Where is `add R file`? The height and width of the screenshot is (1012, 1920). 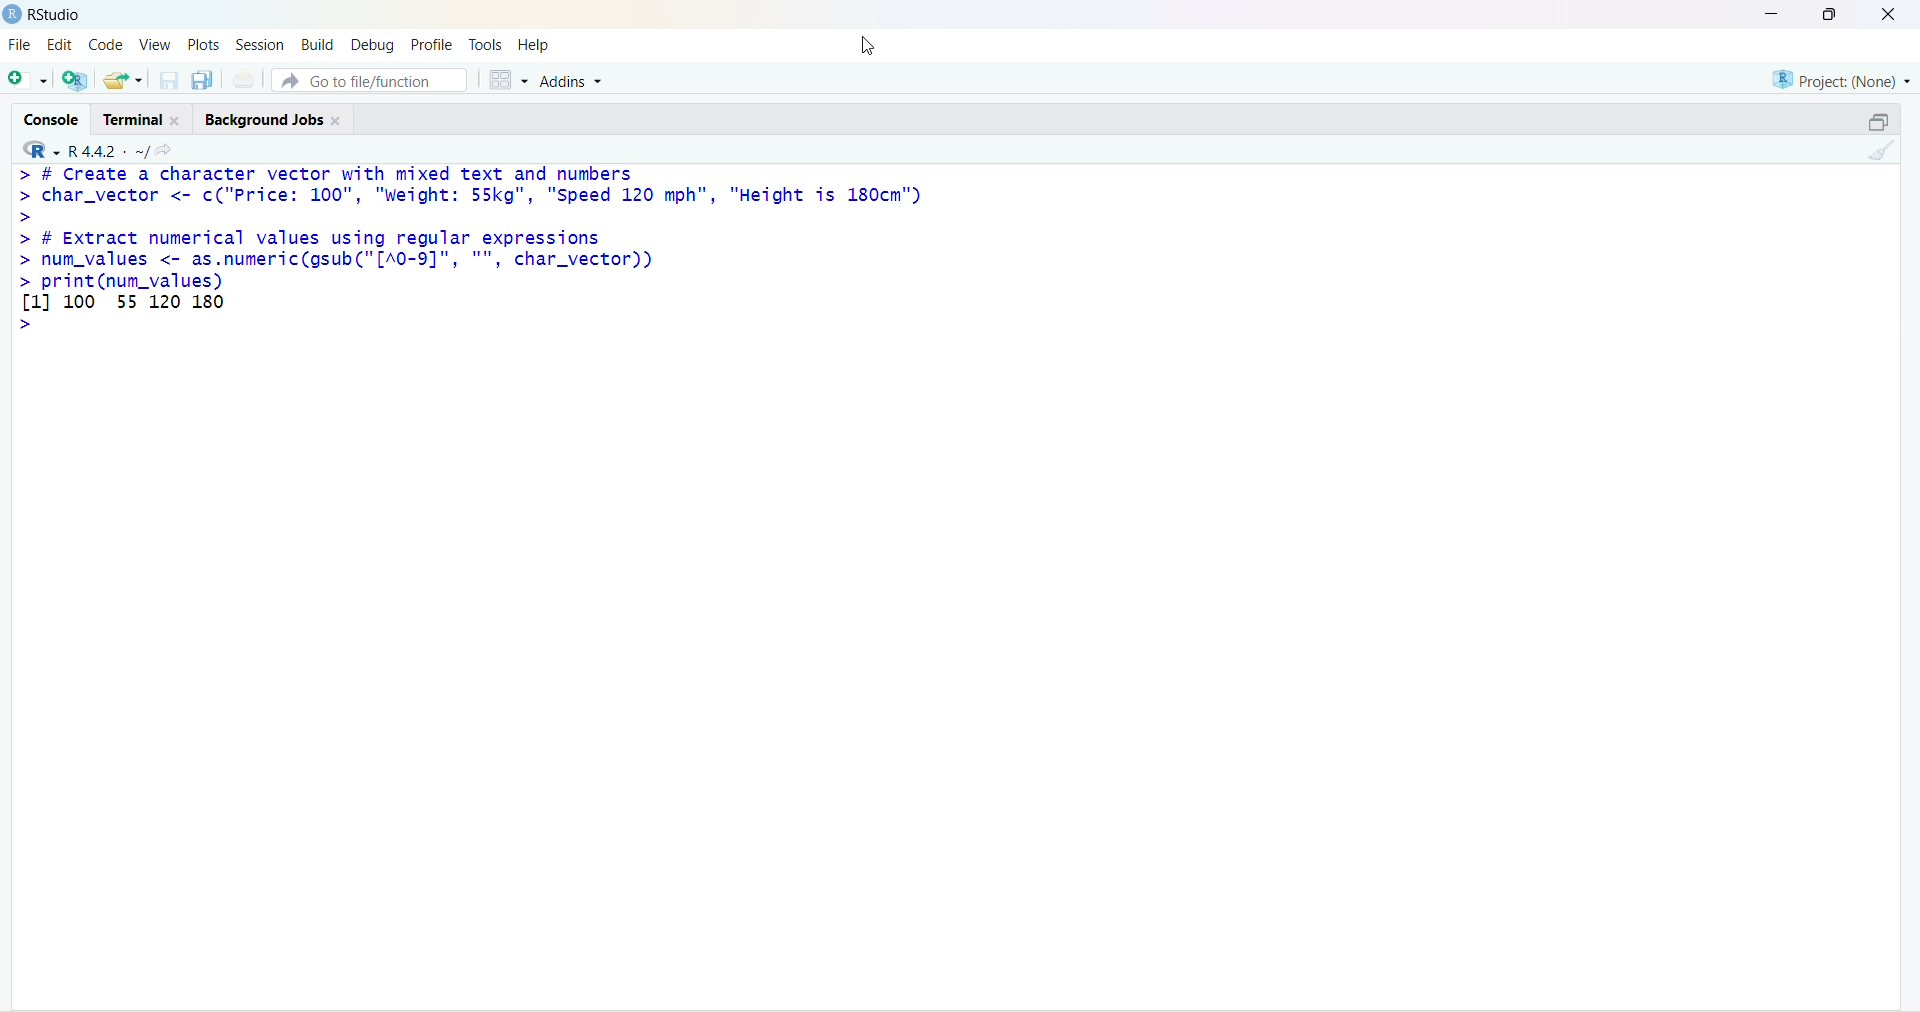
add R file is located at coordinates (75, 80).